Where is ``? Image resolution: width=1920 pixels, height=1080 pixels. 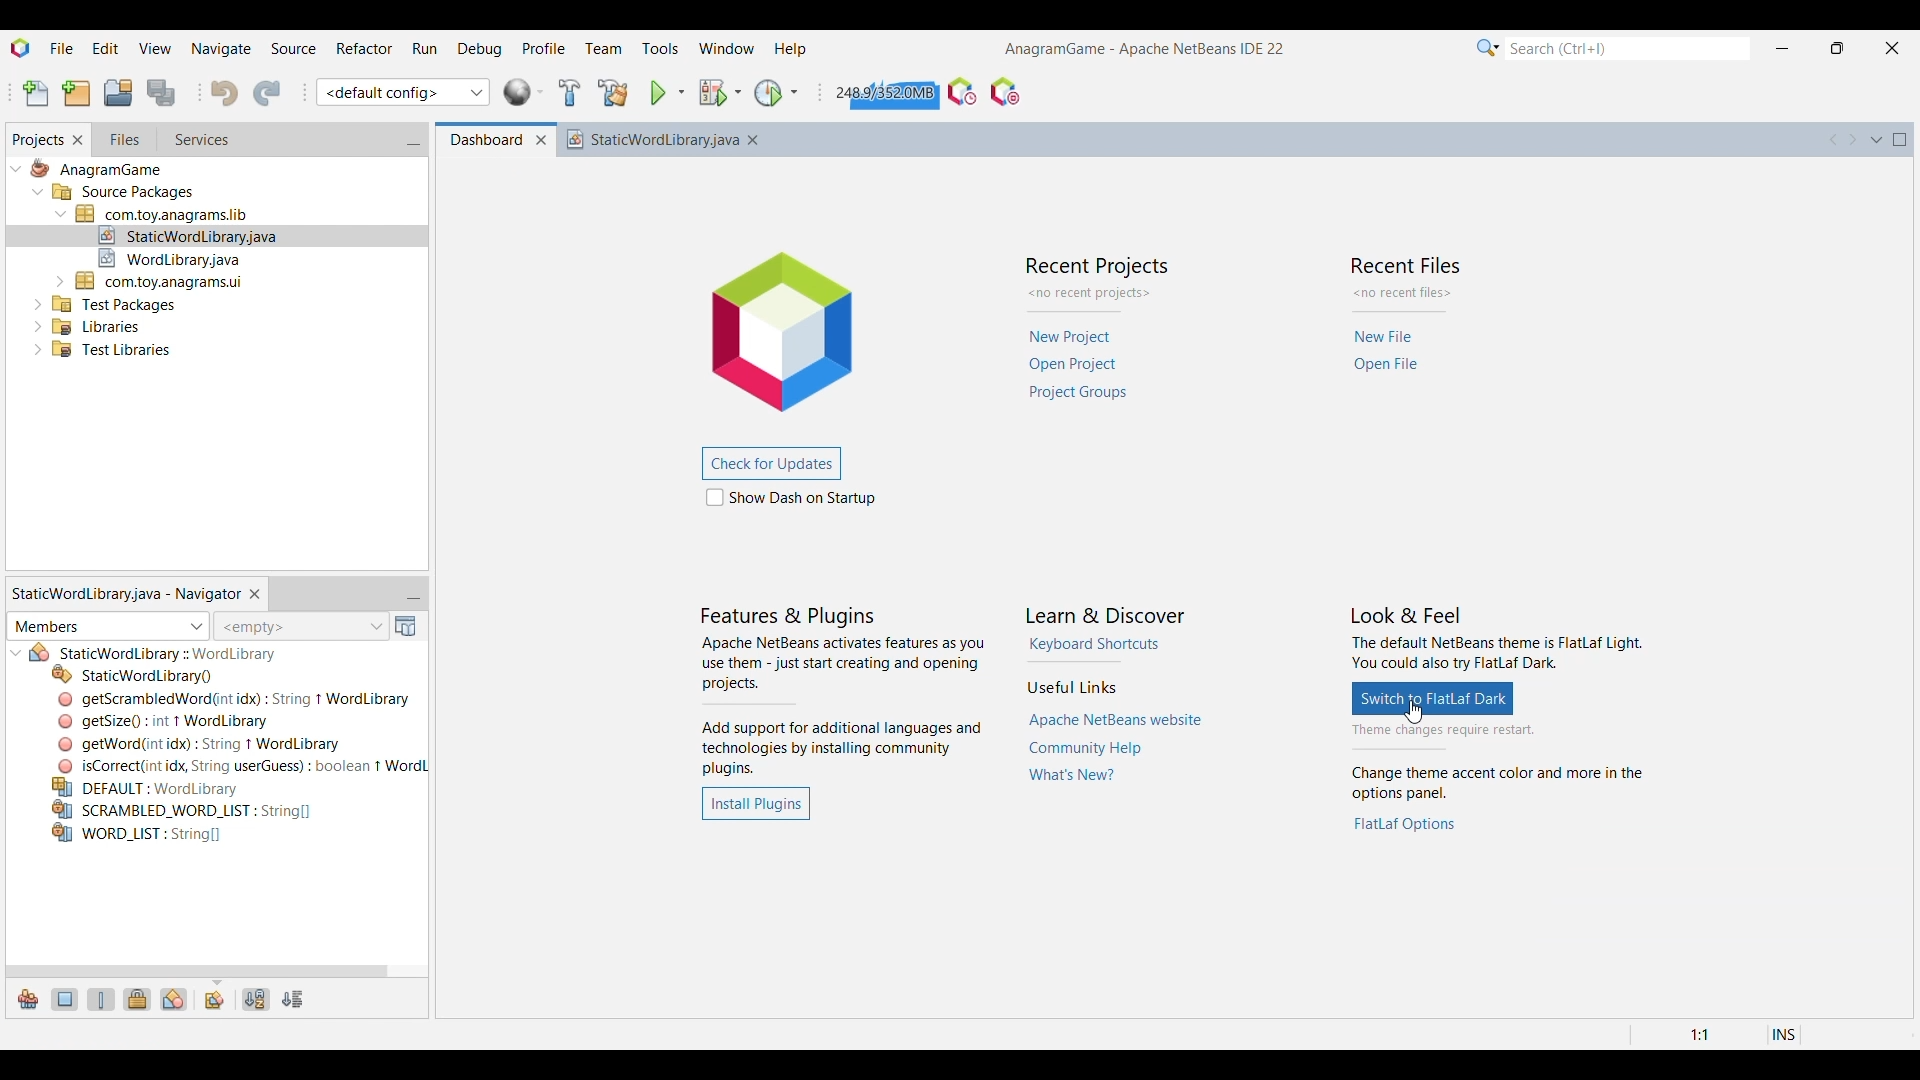  is located at coordinates (167, 654).